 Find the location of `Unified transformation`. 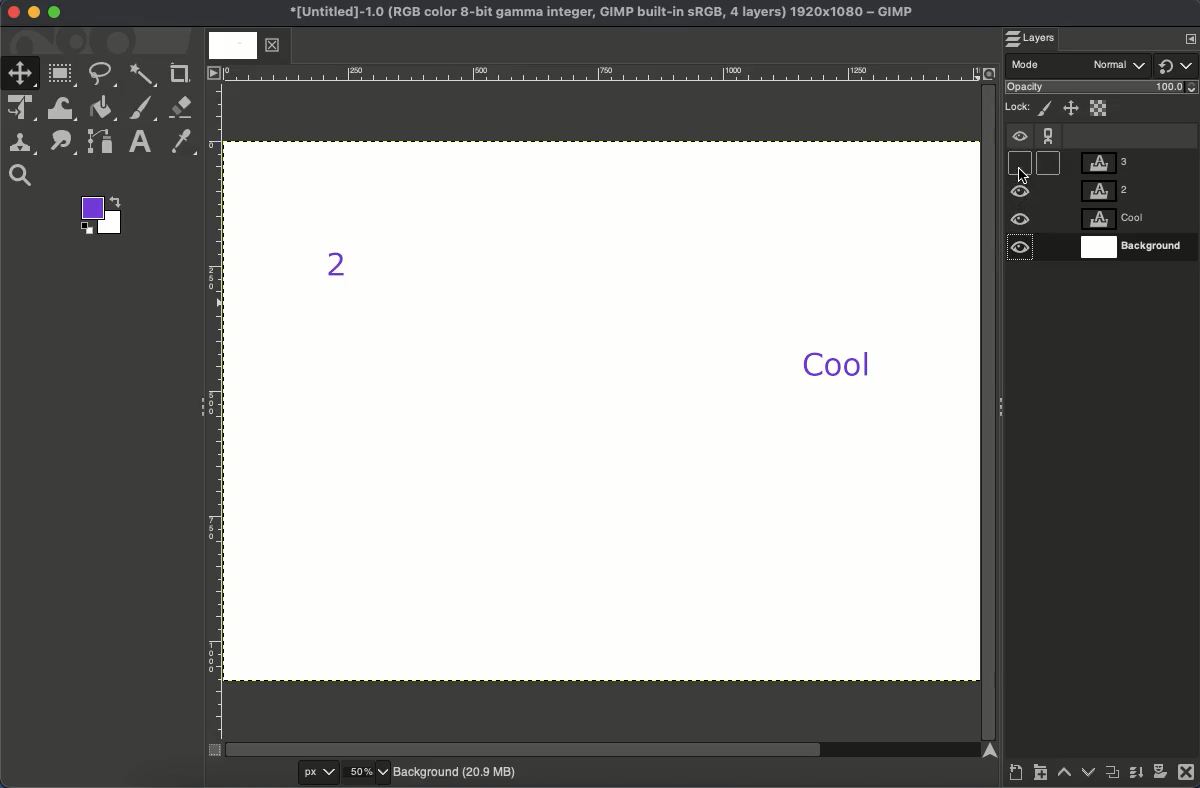

Unified transformation is located at coordinates (24, 109).